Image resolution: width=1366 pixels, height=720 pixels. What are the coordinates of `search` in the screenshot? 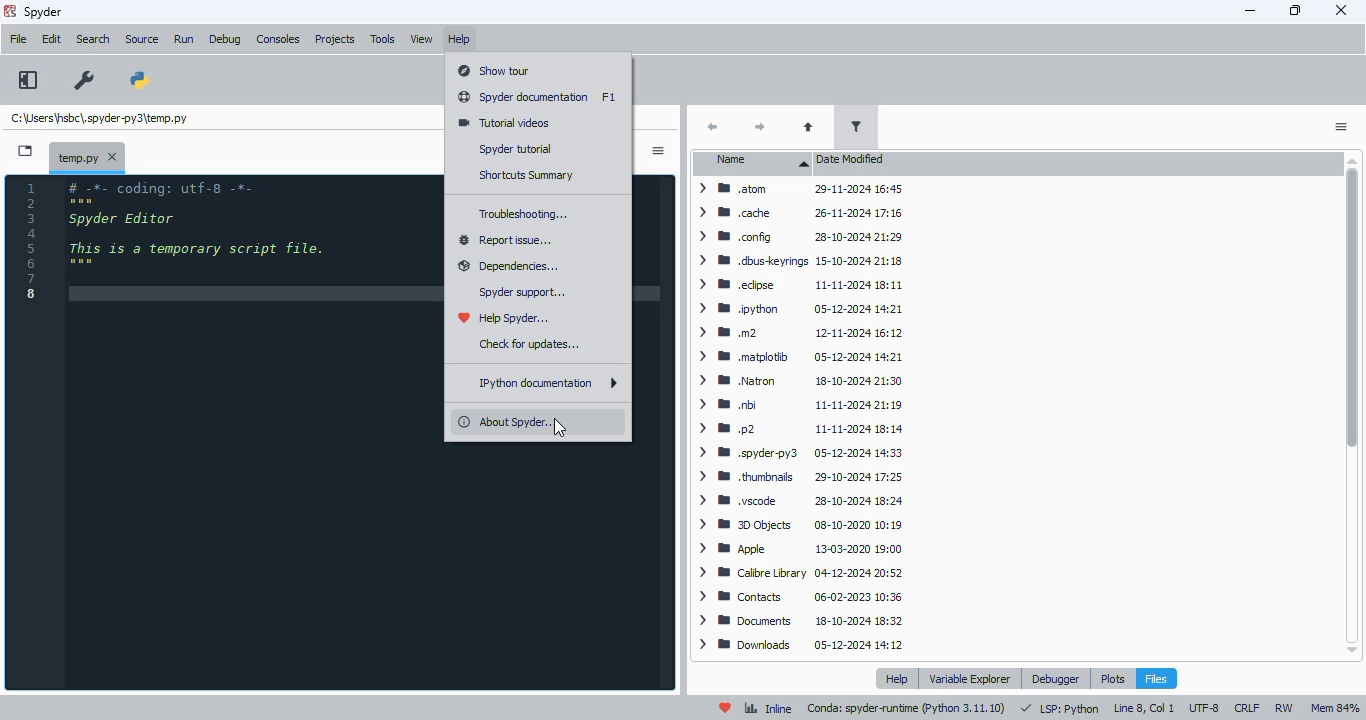 It's located at (93, 39).